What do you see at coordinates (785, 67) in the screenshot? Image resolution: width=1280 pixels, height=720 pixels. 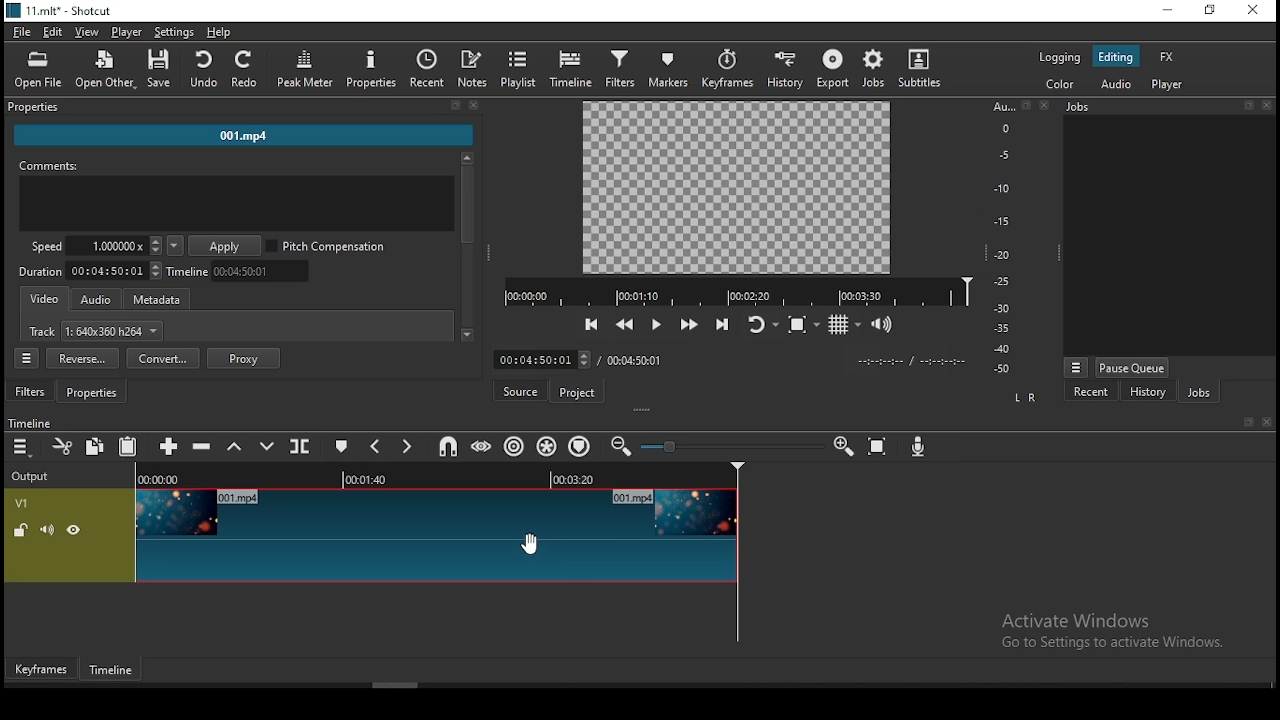 I see `history` at bounding box center [785, 67].